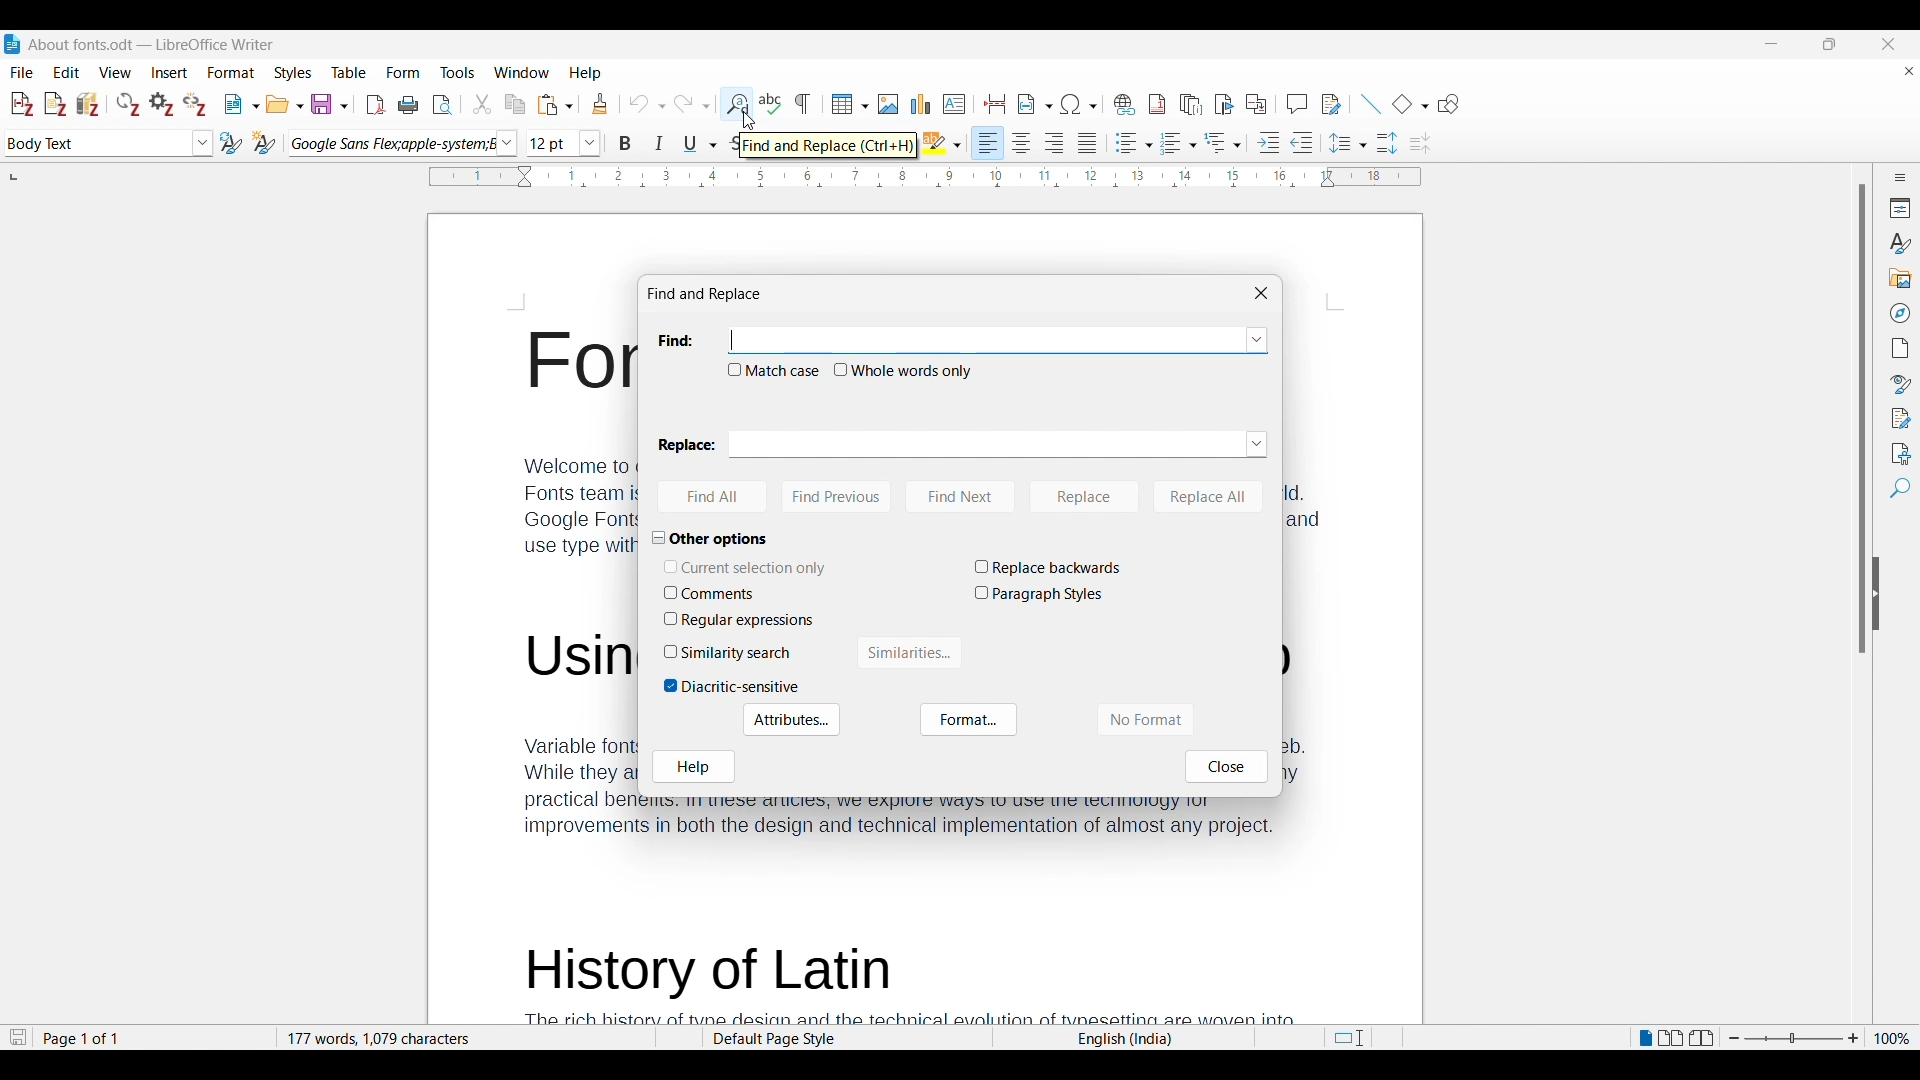 This screenshot has width=1920, height=1080. Describe the element at coordinates (294, 73) in the screenshot. I see `Styles menu` at that location.